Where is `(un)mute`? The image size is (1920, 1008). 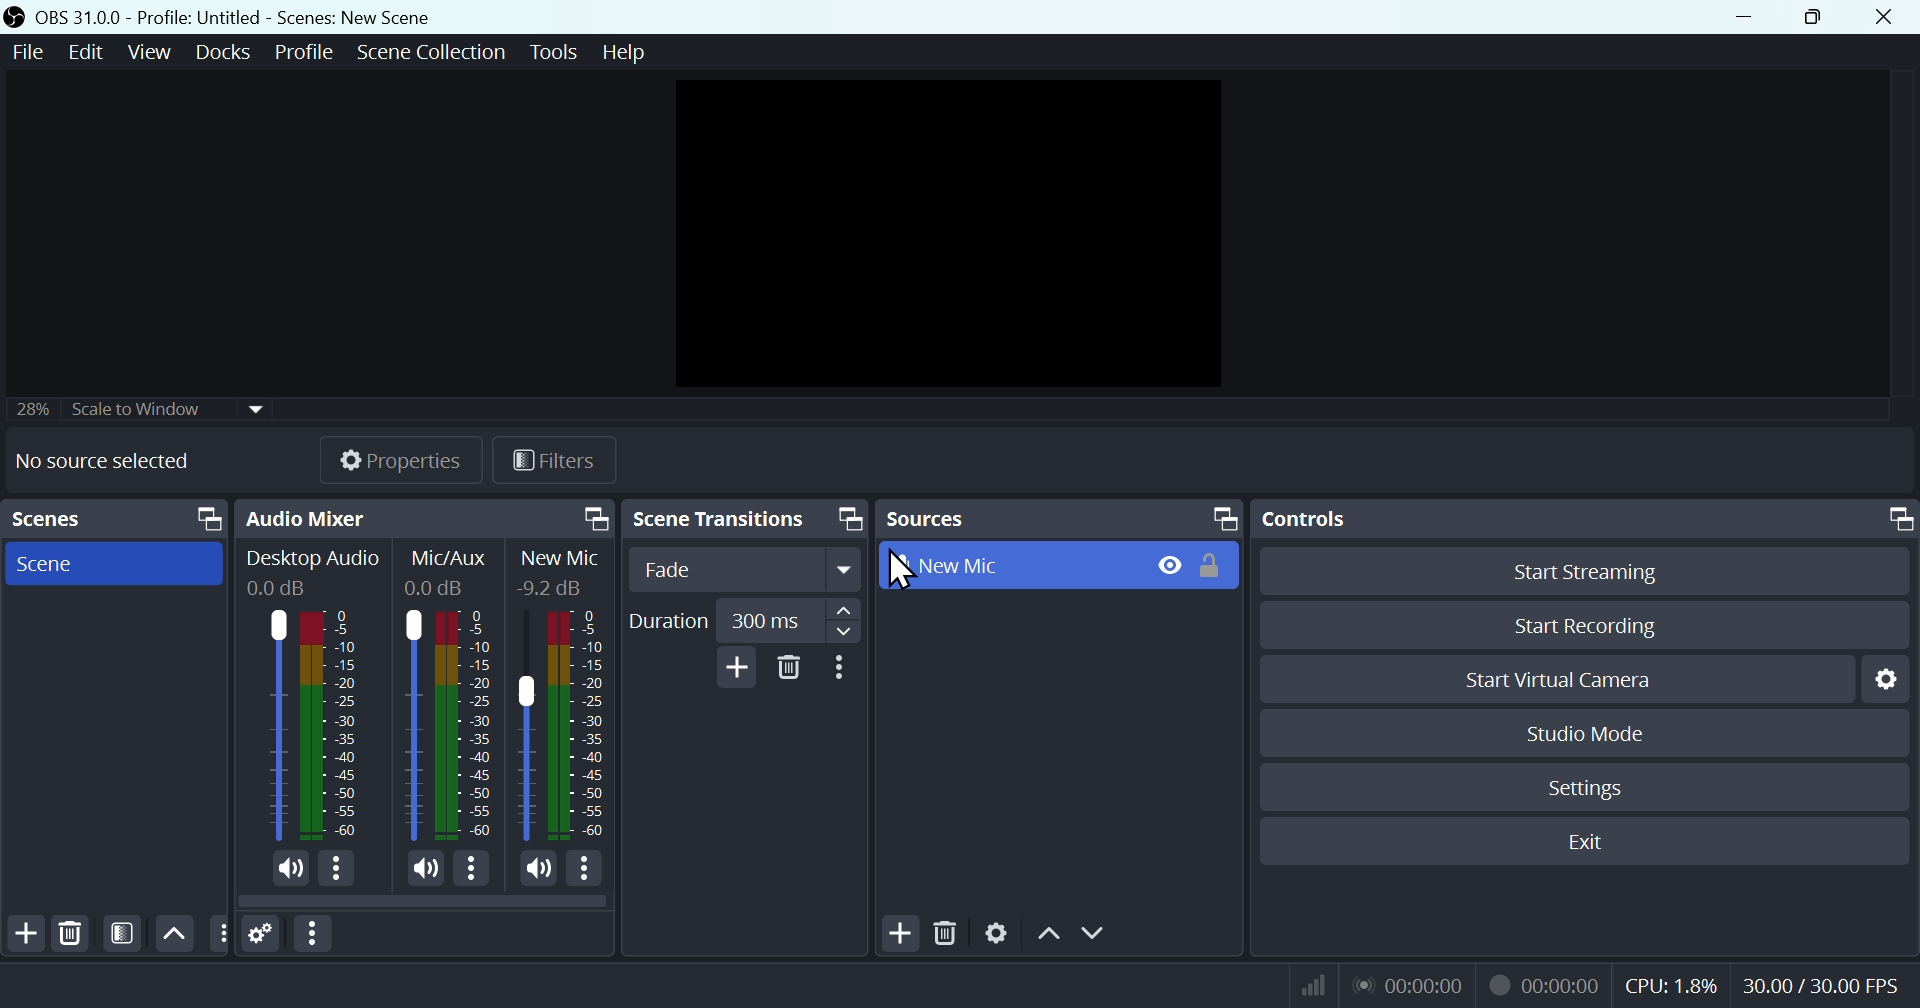 (un)mute is located at coordinates (291, 869).